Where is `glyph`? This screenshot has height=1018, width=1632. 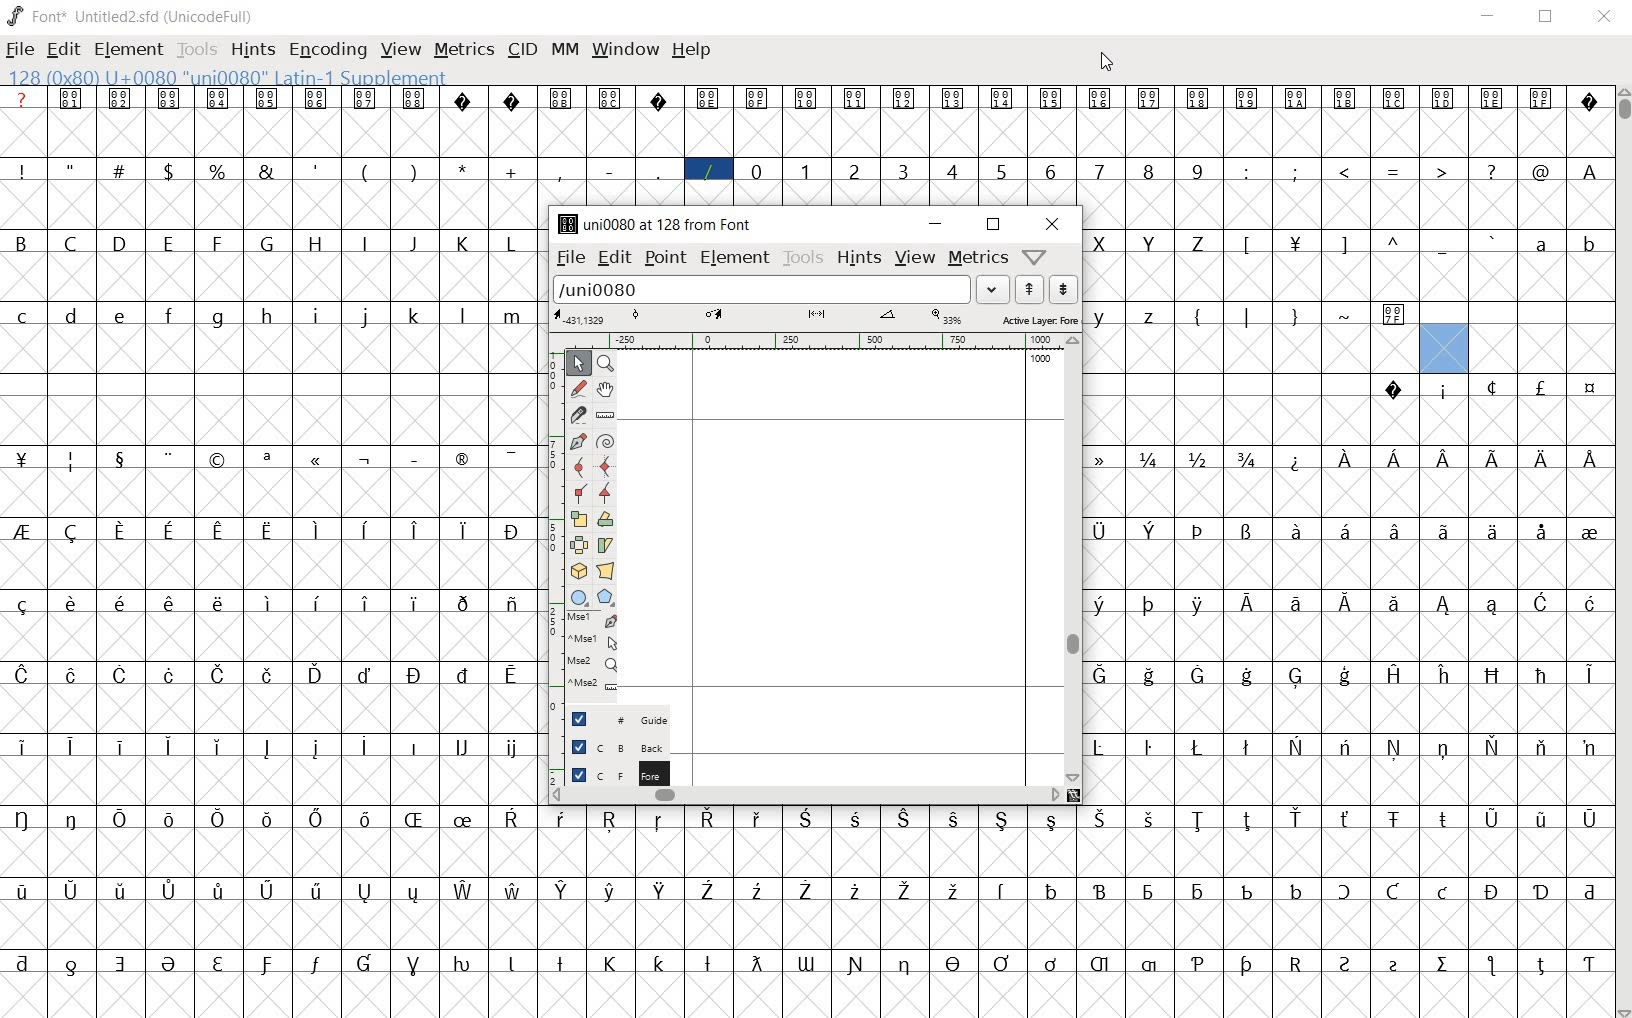
glyph is located at coordinates (1295, 318).